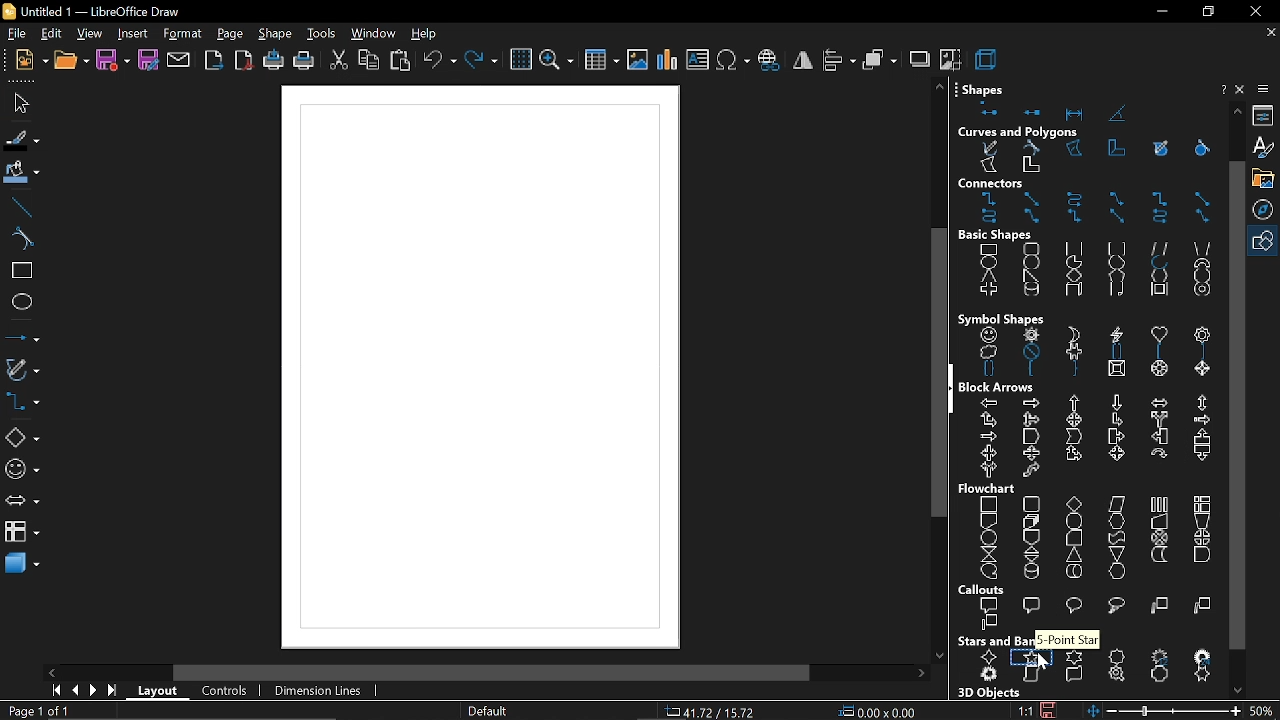 This screenshot has height=720, width=1280. Describe the element at coordinates (989, 59) in the screenshot. I see `3d effects` at that location.